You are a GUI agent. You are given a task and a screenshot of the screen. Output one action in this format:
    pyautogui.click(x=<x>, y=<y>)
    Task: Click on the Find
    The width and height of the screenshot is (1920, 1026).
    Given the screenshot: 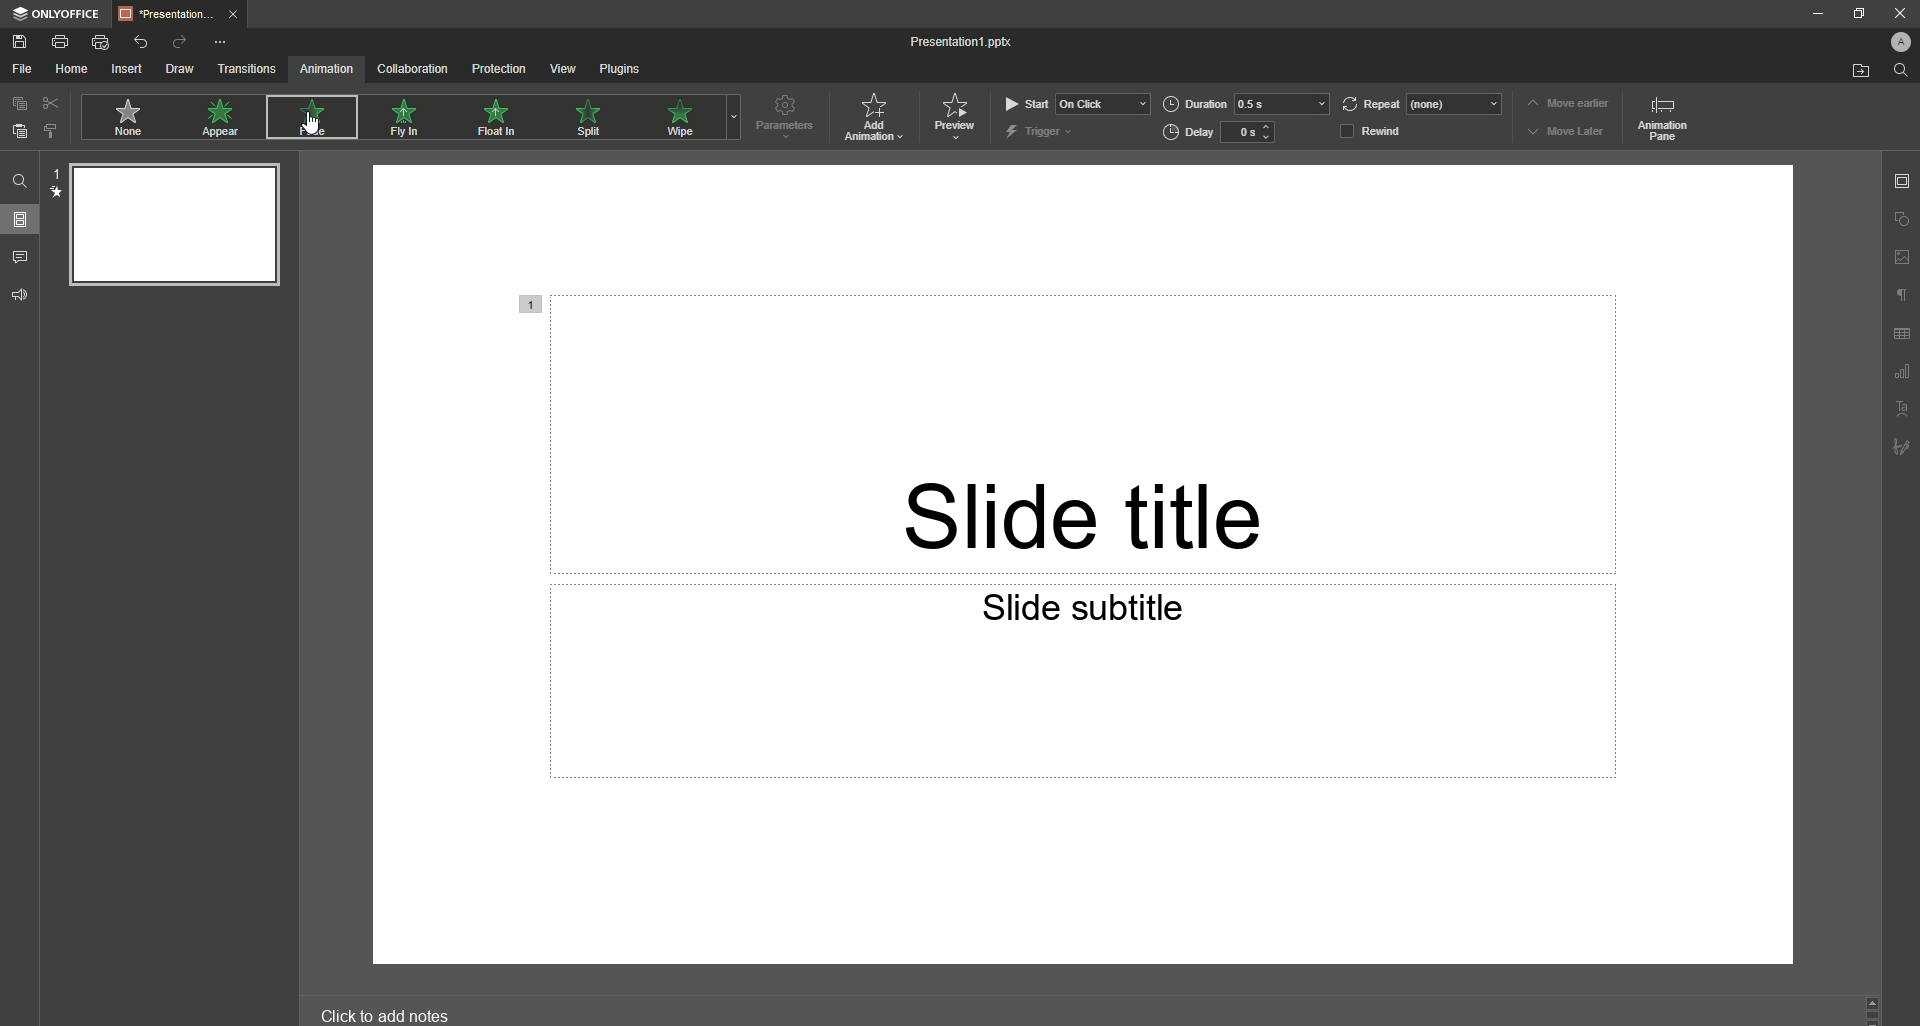 What is the action you would take?
    pyautogui.click(x=20, y=182)
    